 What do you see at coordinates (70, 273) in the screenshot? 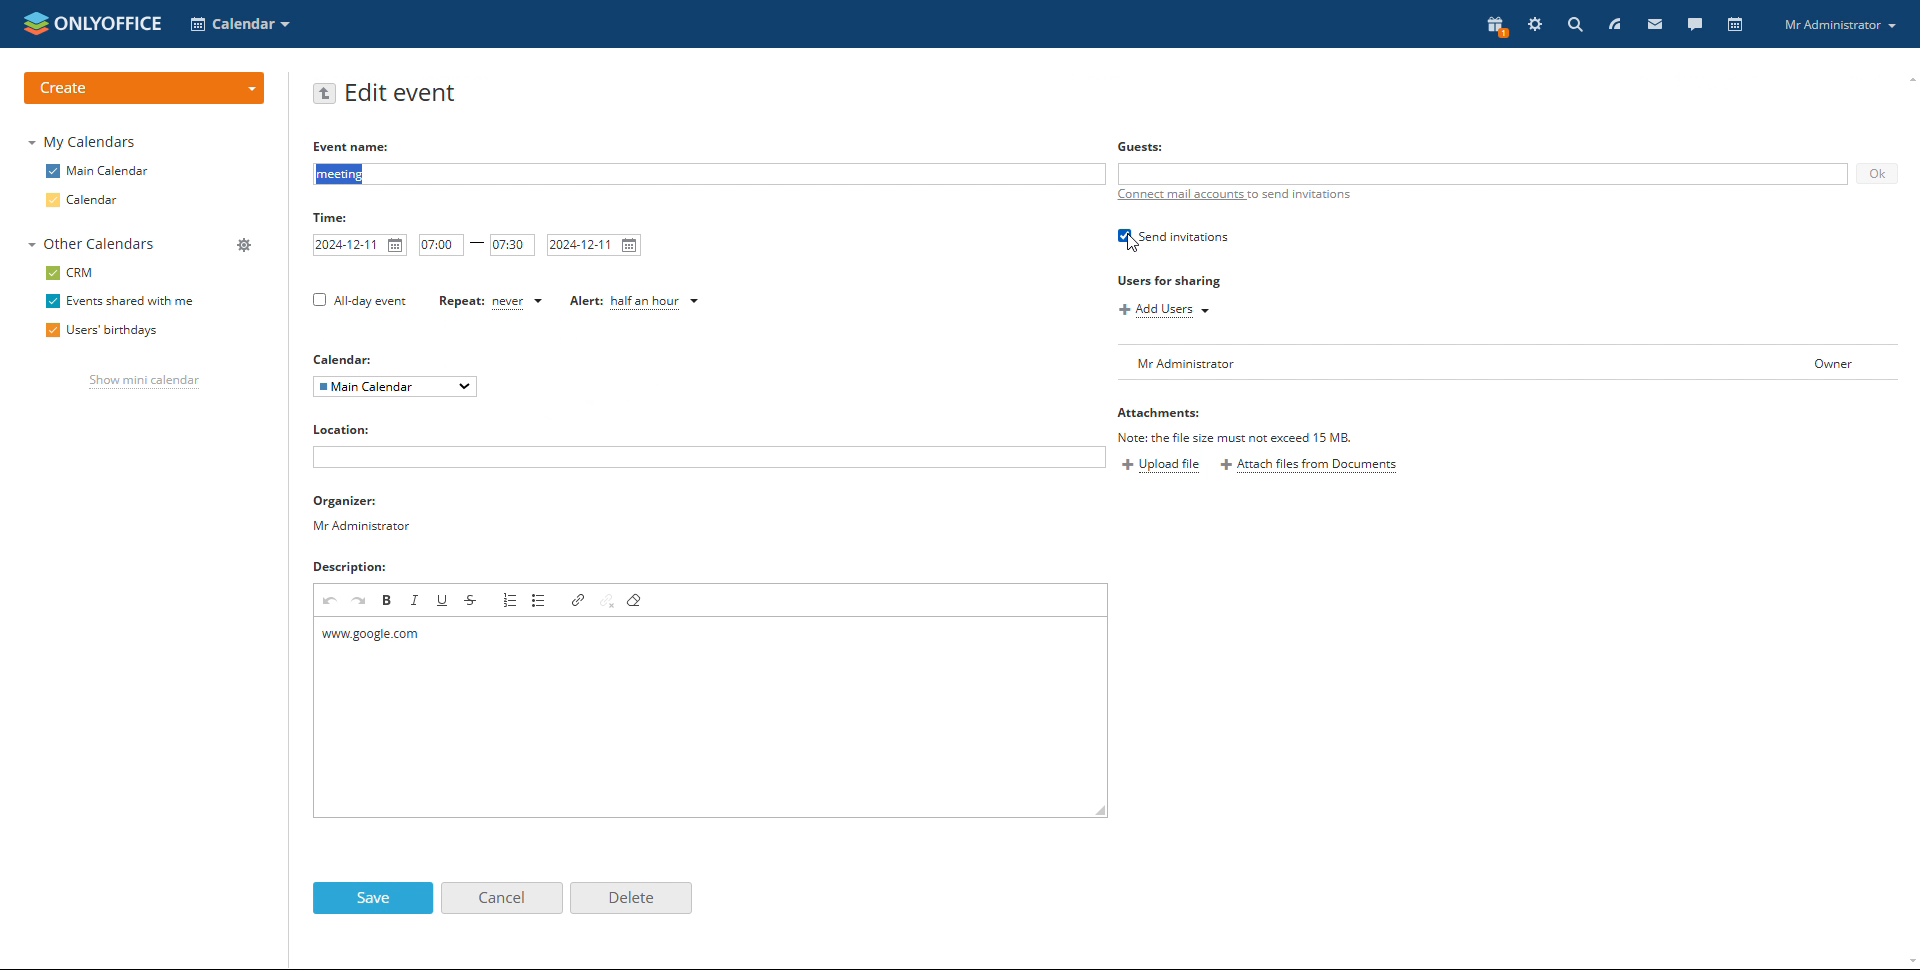
I see `crm` at bounding box center [70, 273].